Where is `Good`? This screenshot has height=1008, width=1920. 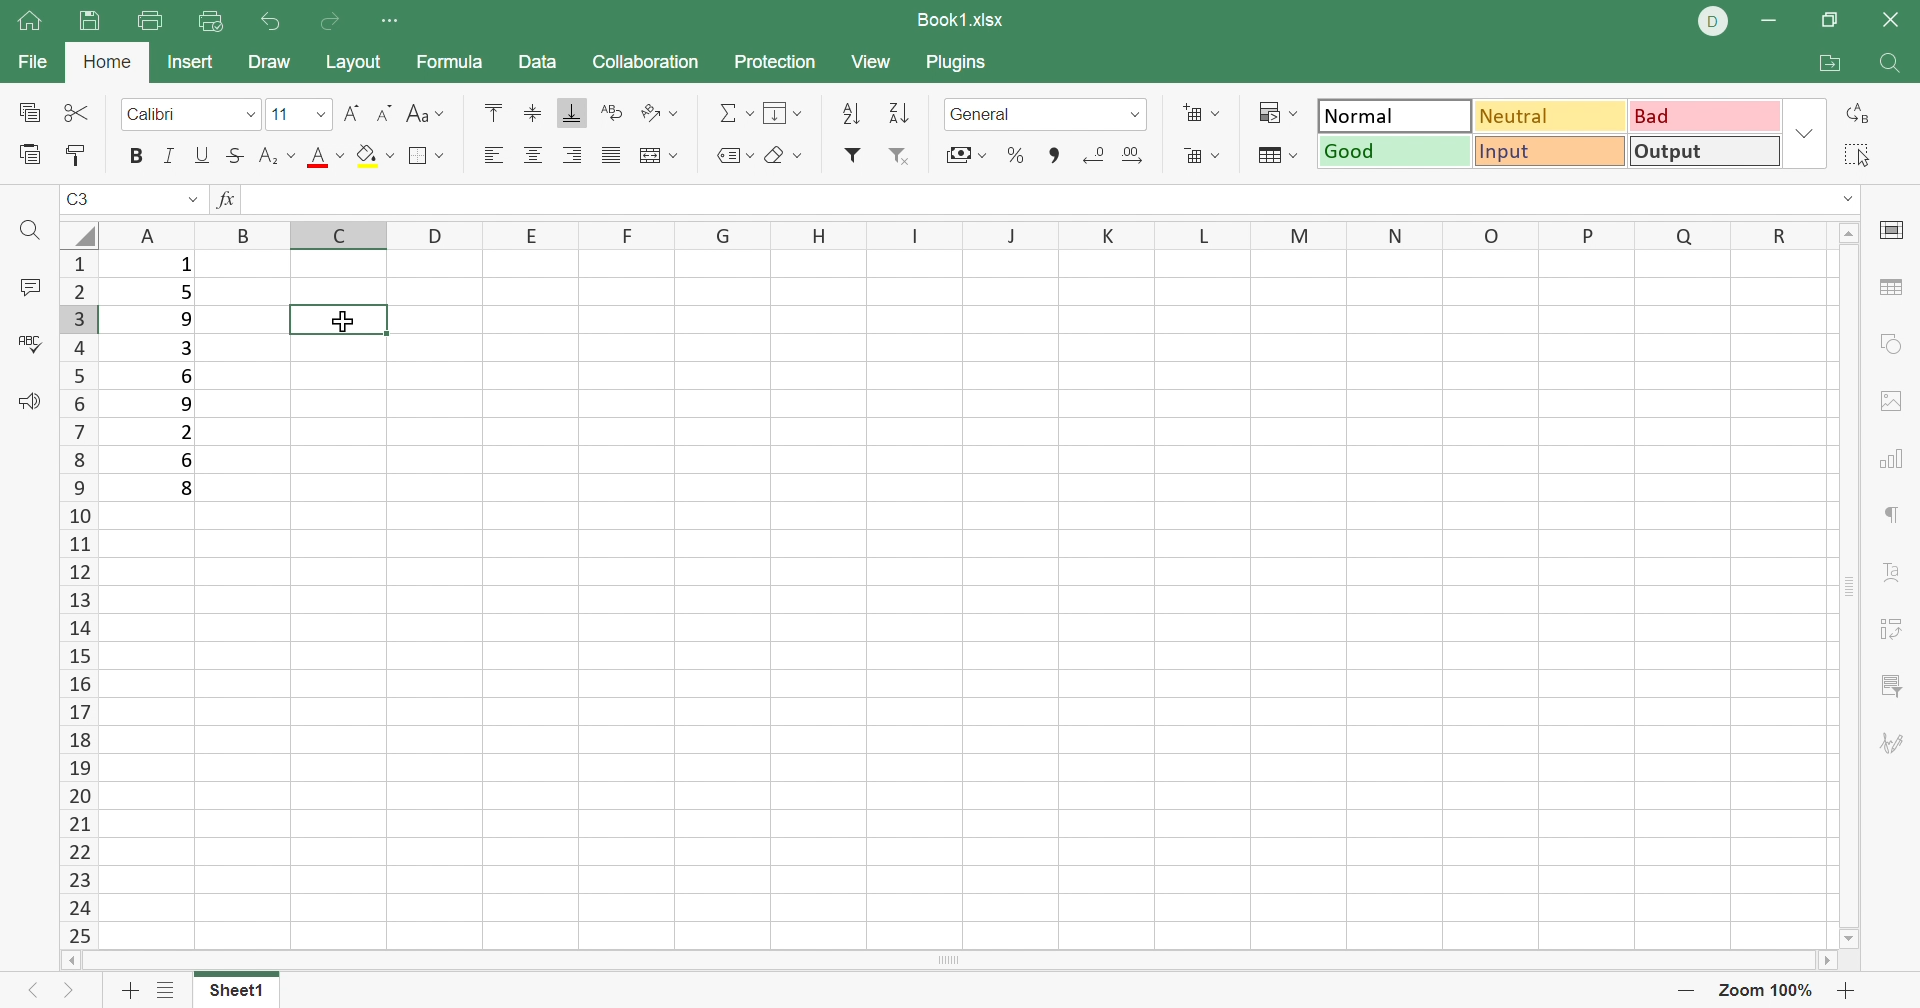
Good is located at coordinates (1396, 151).